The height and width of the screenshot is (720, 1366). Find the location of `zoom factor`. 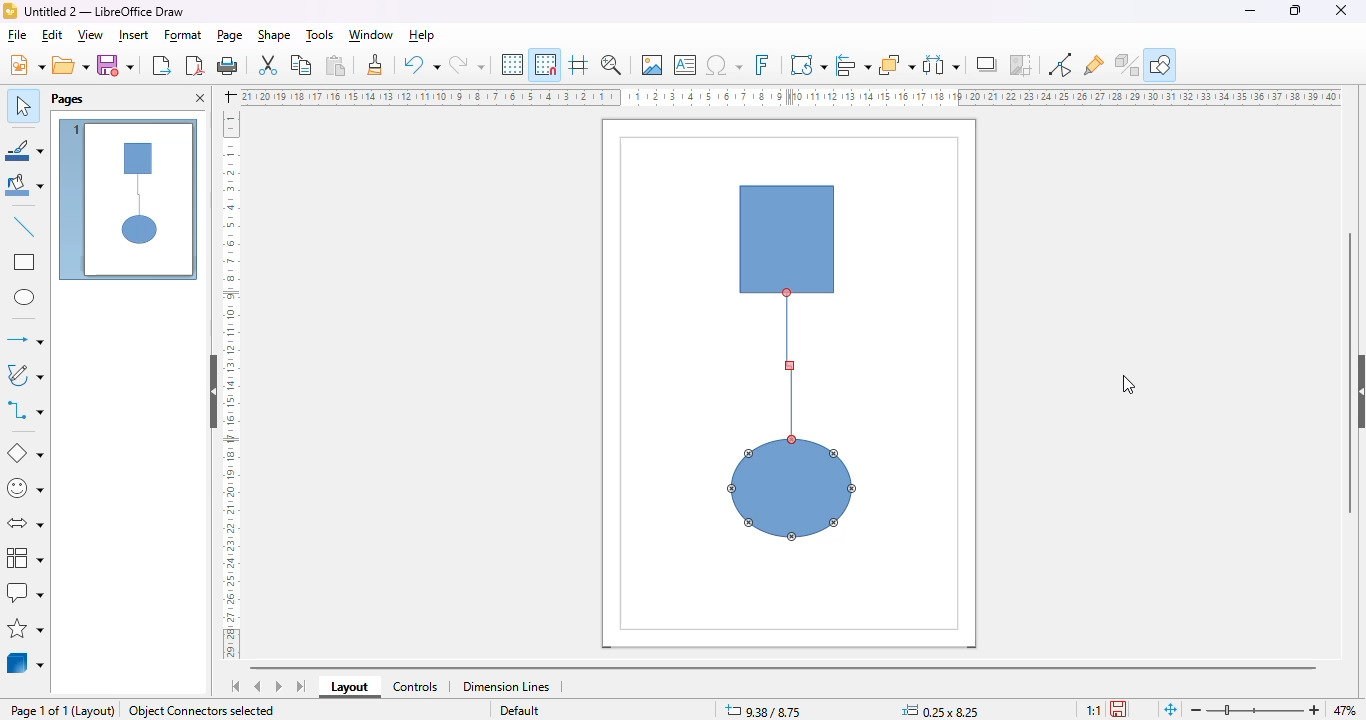

zoom factor is located at coordinates (1346, 709).